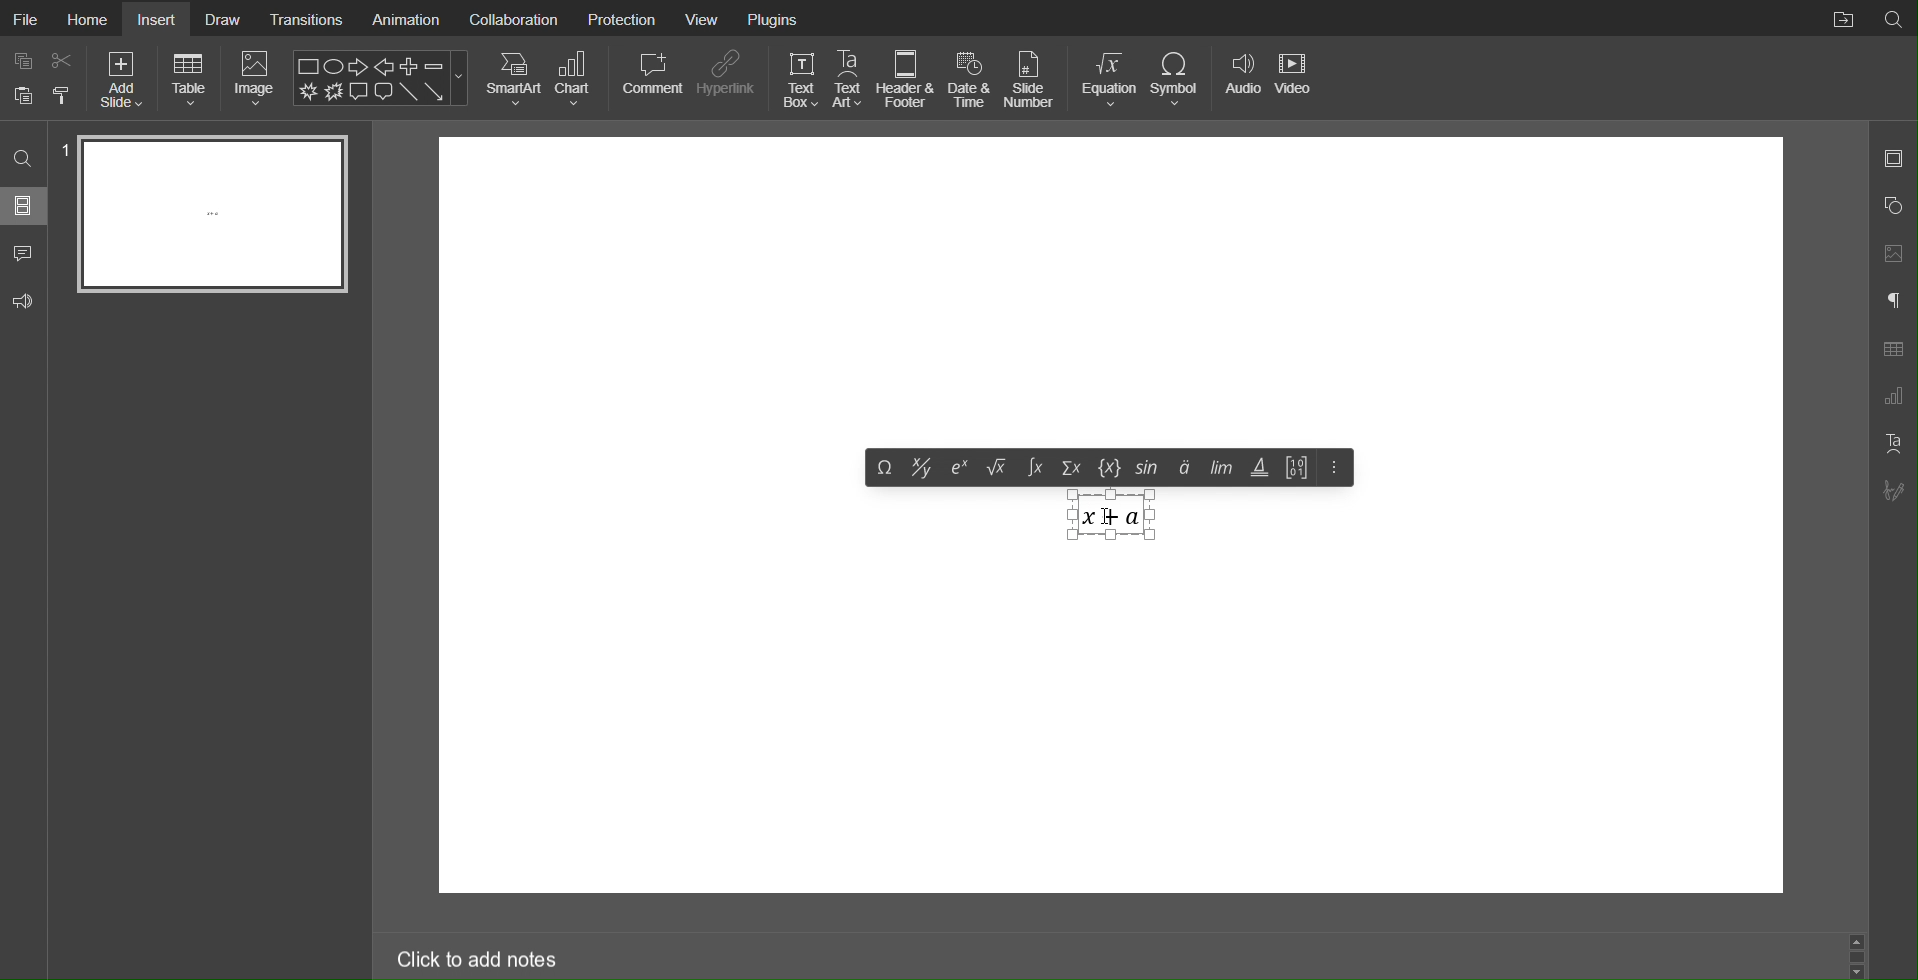  Describe the element at coordinates (1034, 78) in the screenshot. I see `Slide Number ` at that location.